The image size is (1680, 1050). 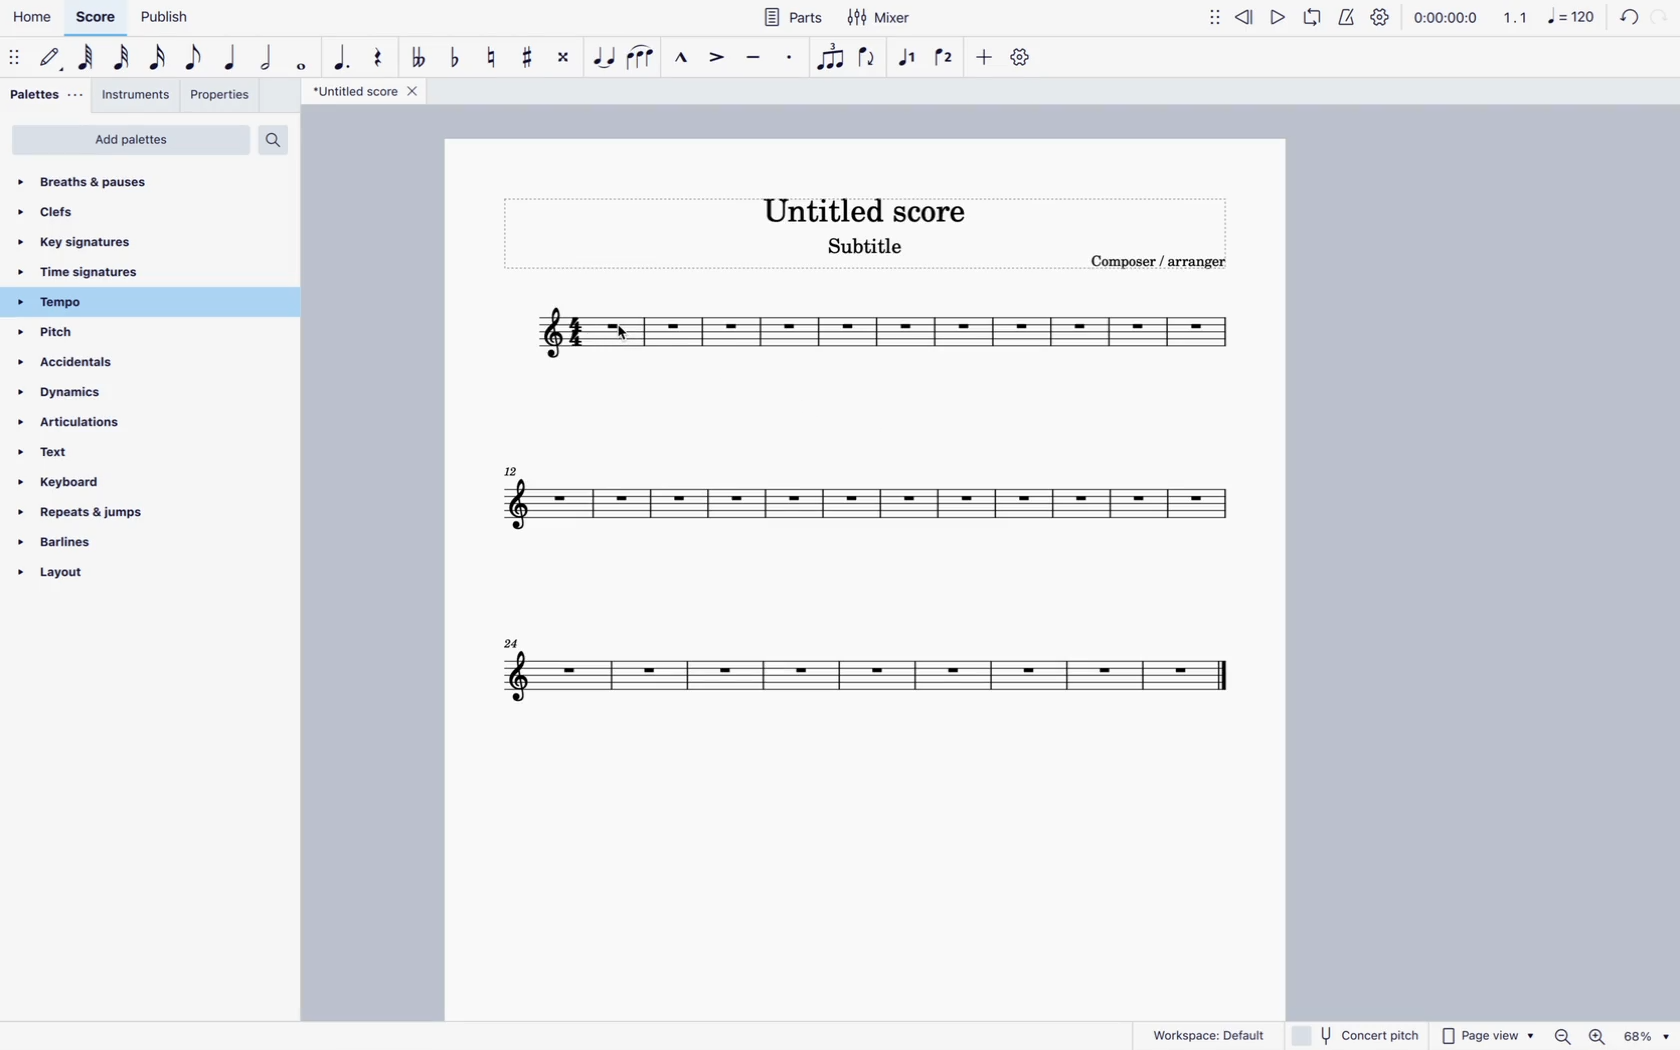 I want to click on breaths & pauses, so click(x=151, y=179).